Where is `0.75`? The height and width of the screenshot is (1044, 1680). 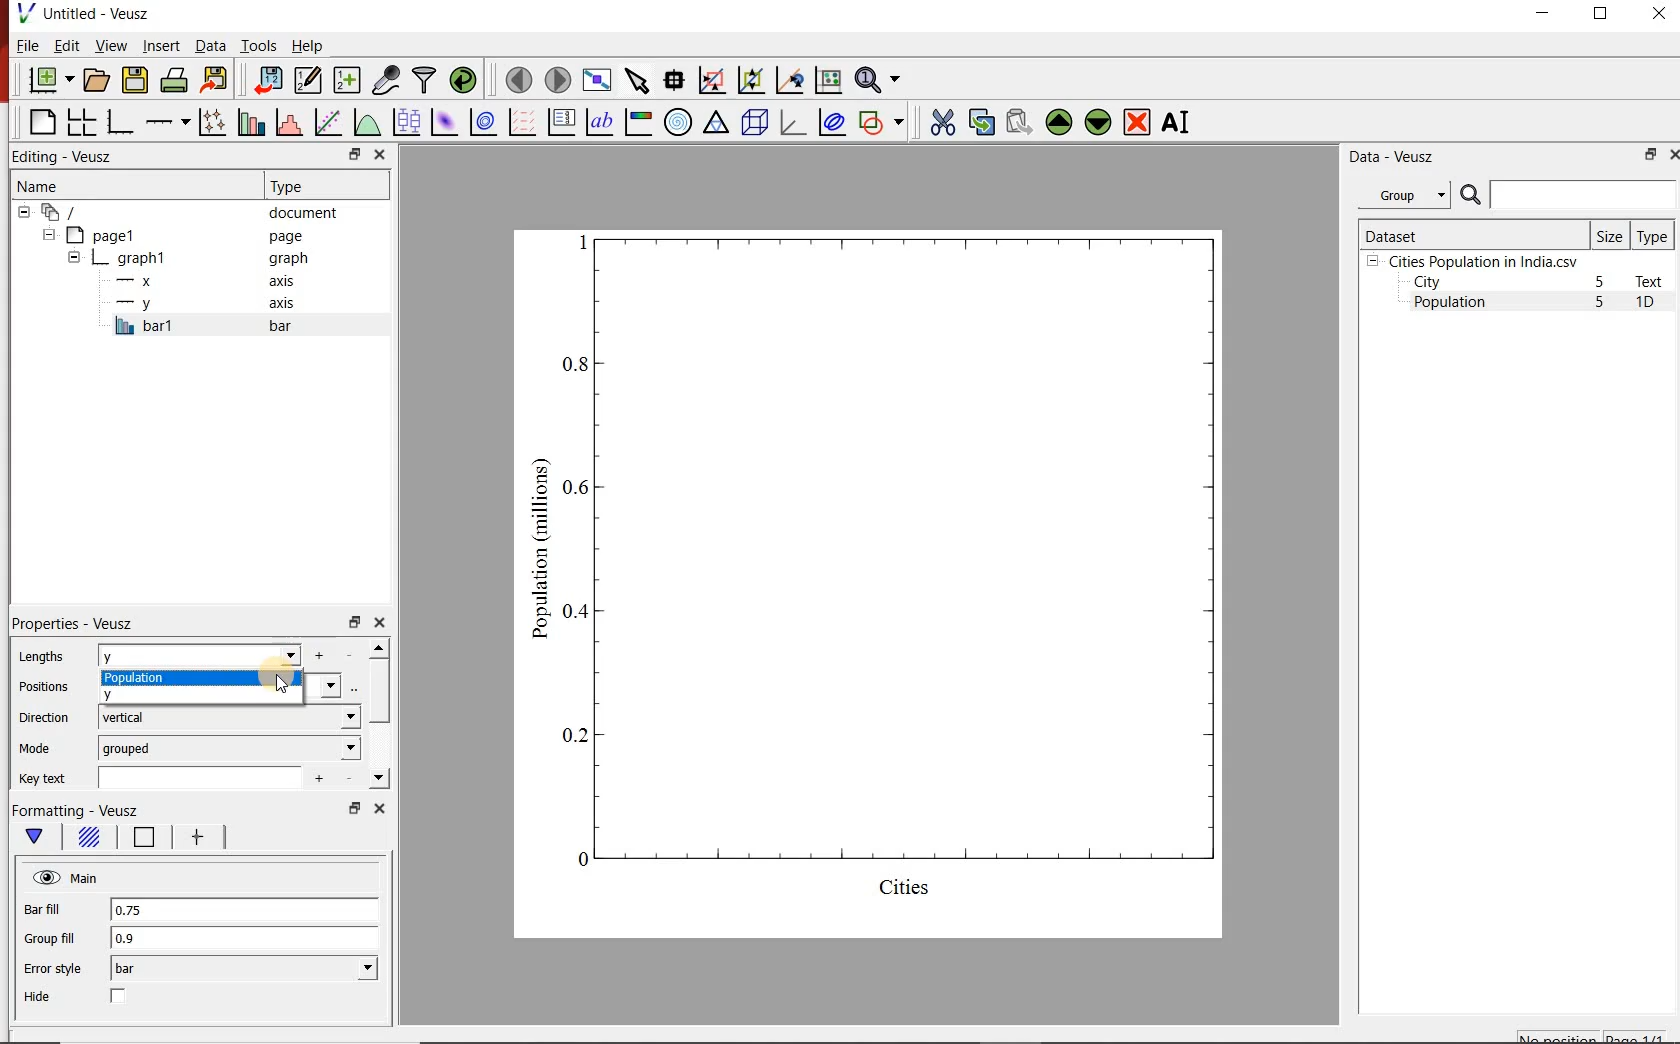
0.75 is located at coordinates (243, 911).